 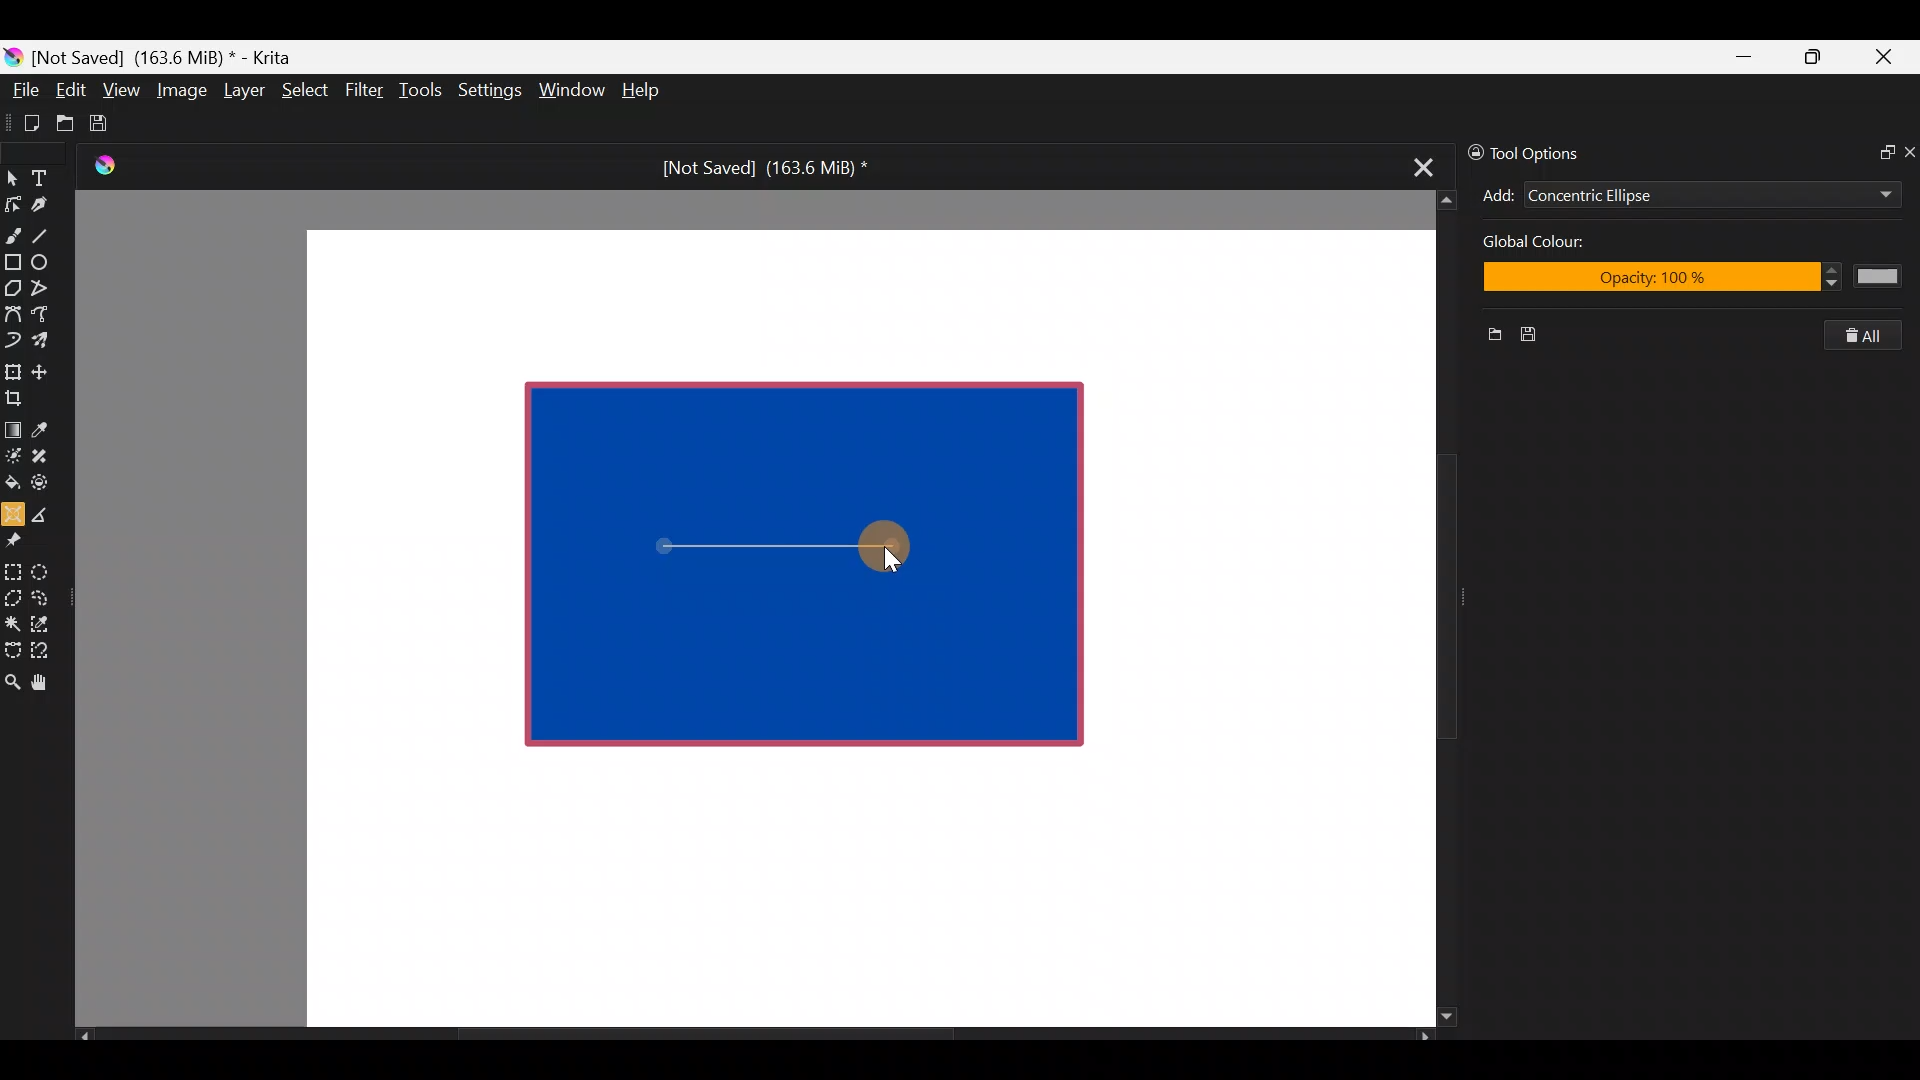 I want to click on File, so click(x=20, y=94).